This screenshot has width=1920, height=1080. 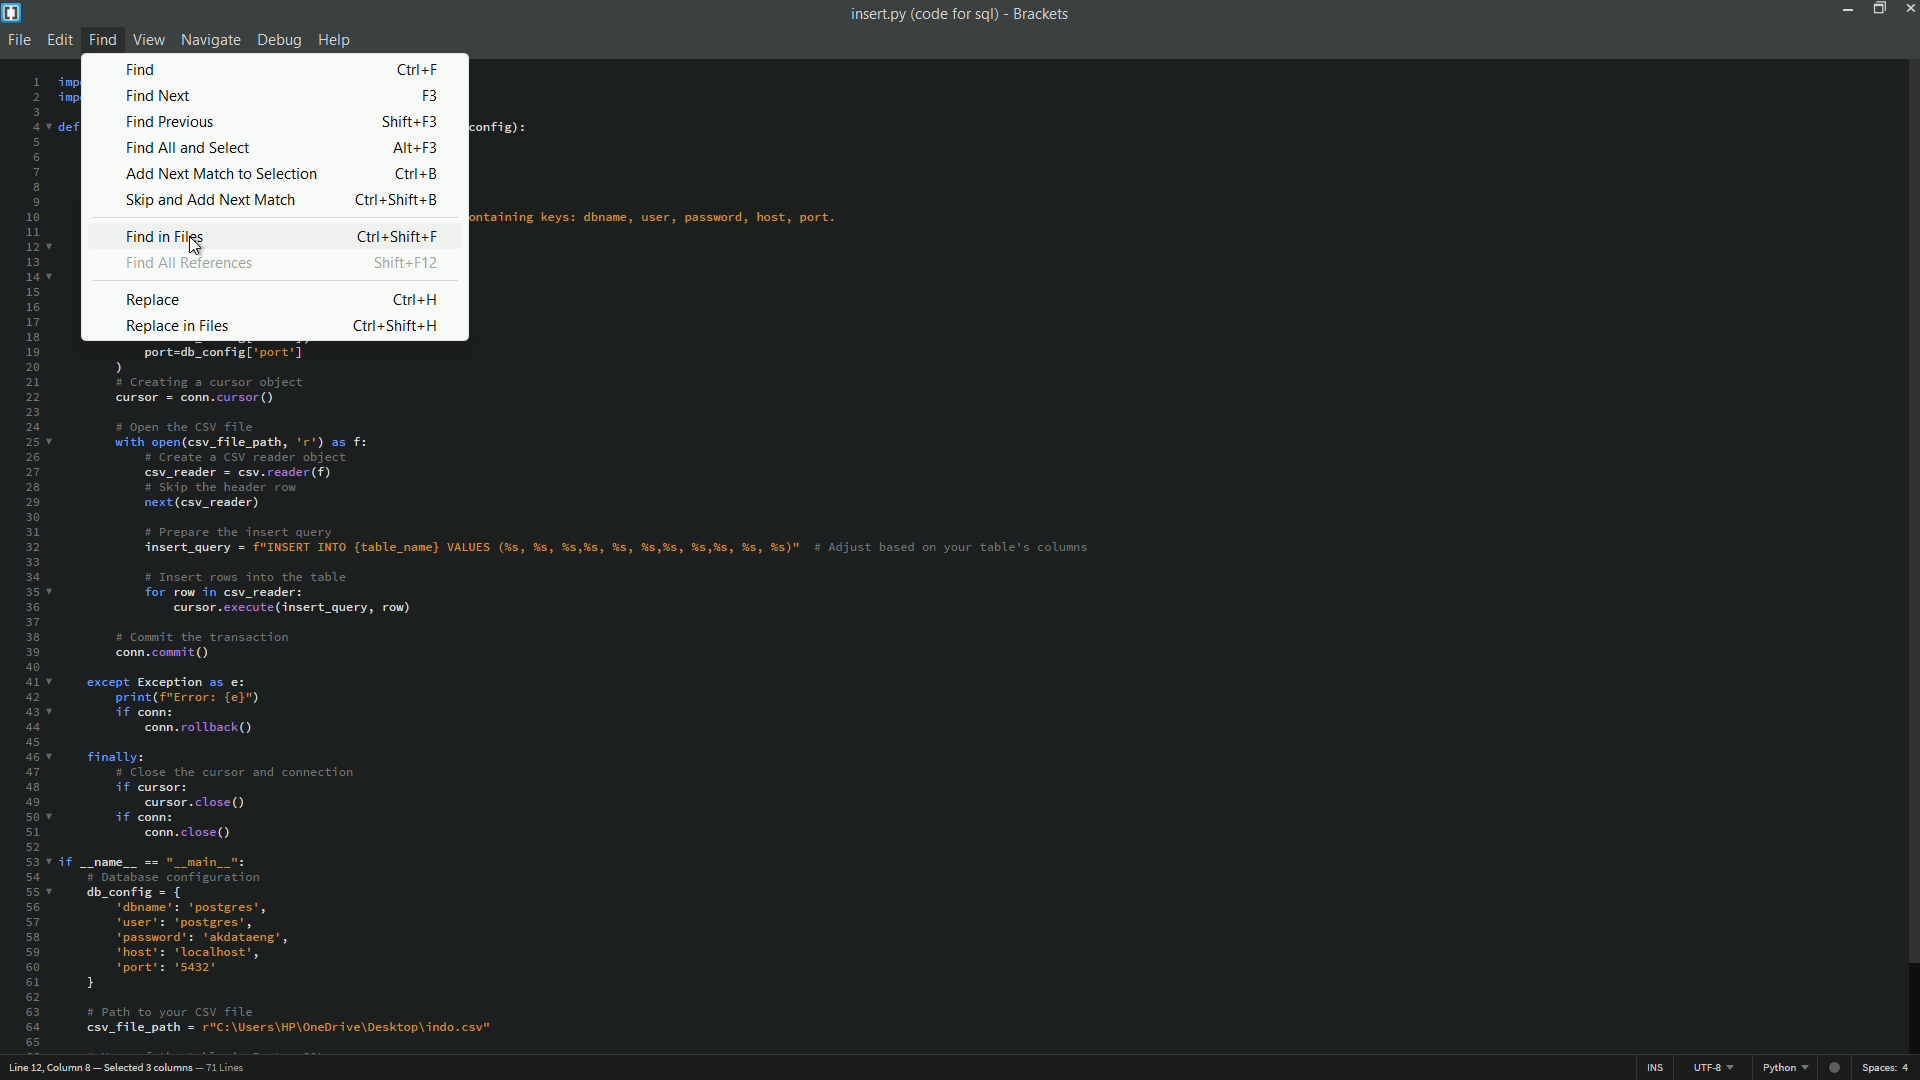 What do you see at coordinates (59, 40) in the screenshot?
I see `edit menu` at bounding box center [59, 40].